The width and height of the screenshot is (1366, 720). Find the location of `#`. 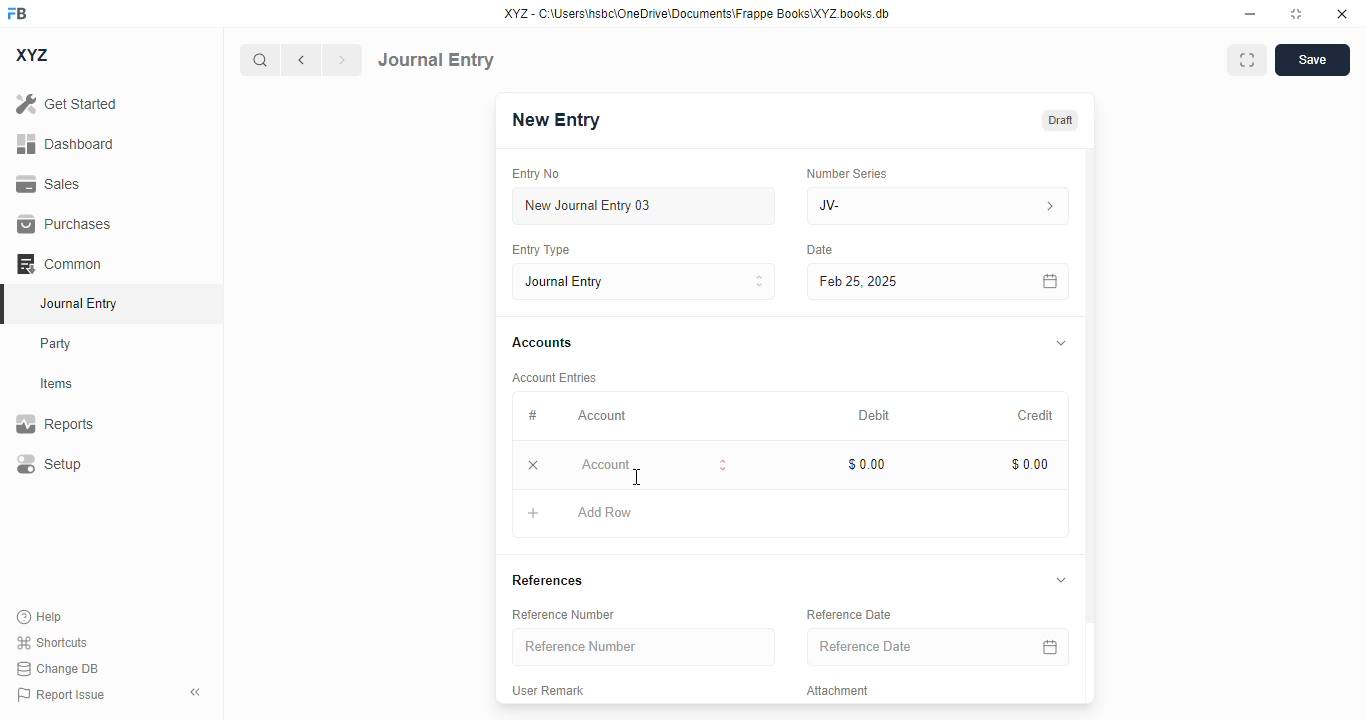

# is located at coordinates (532, 416).